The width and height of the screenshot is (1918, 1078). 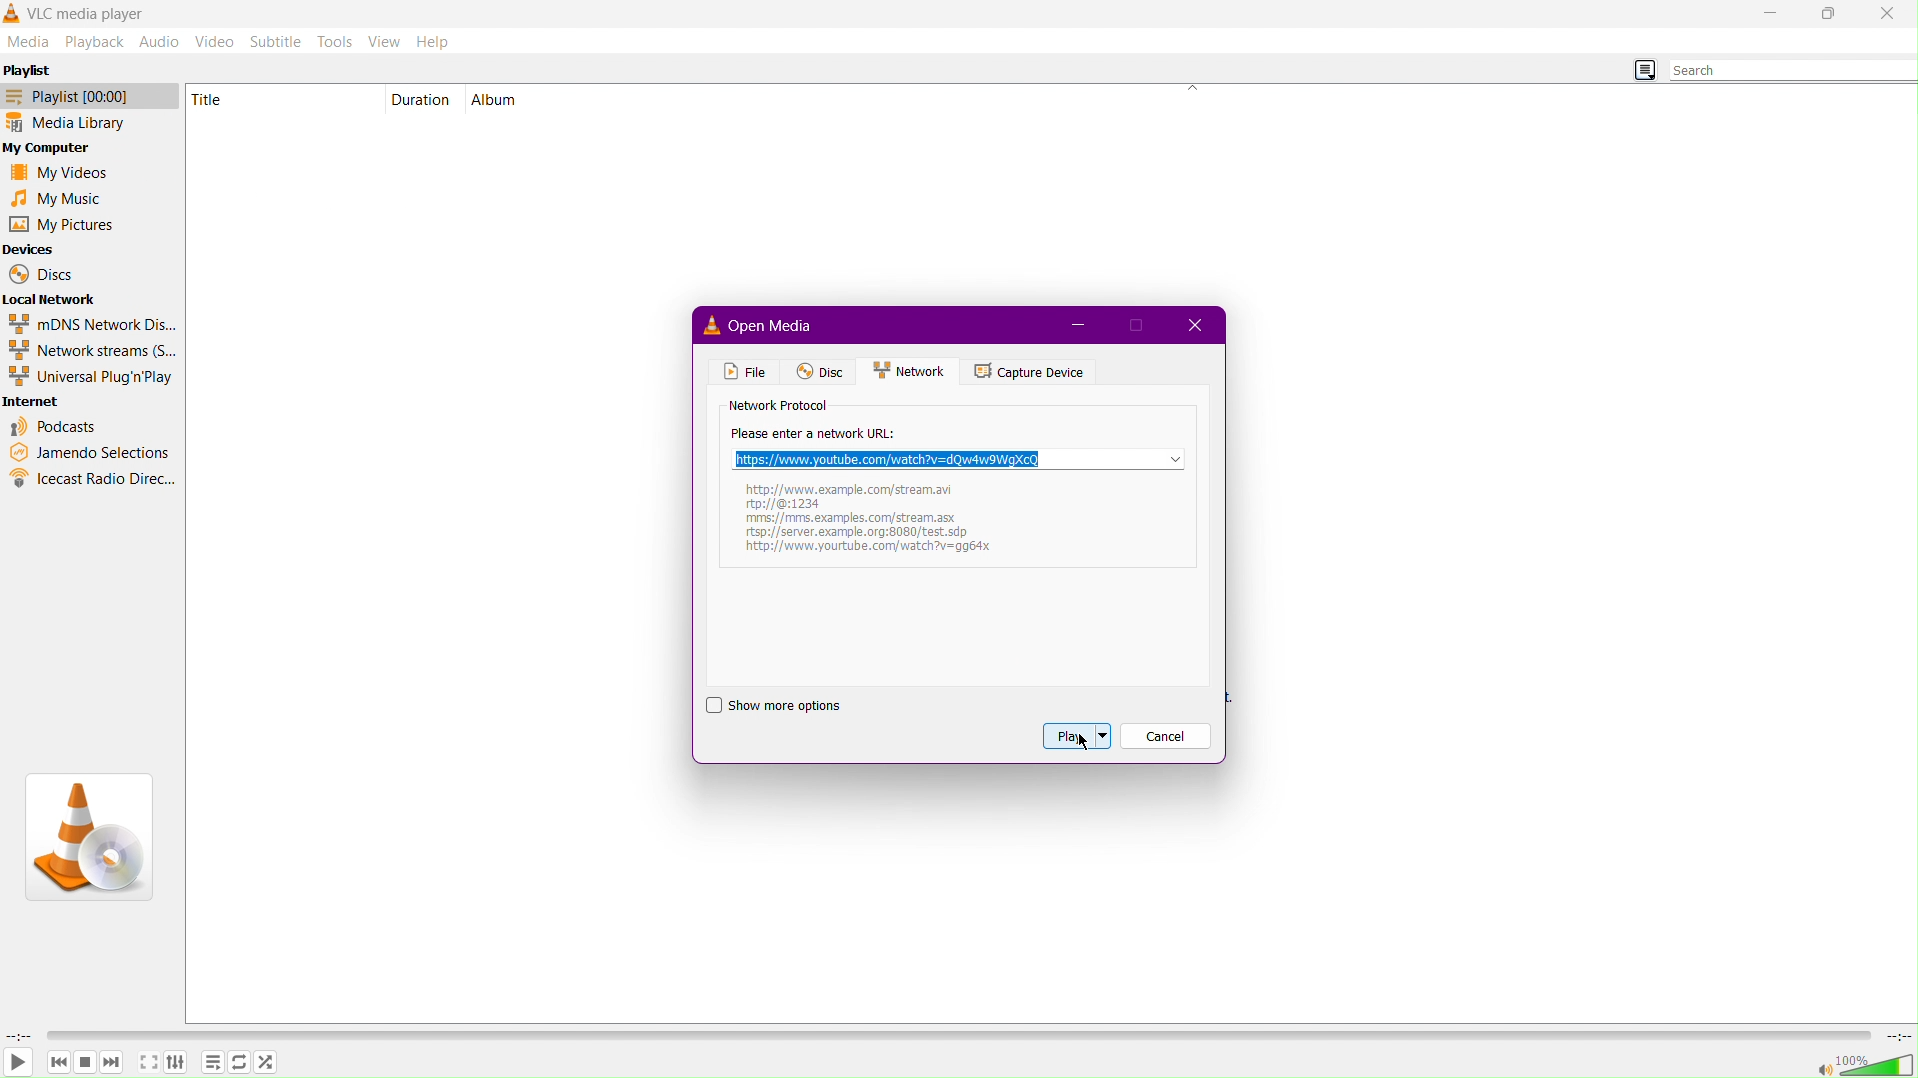 What do you see at coordinates (336, 41) in the screenshot?
I see `Tools` at bounding box center [336, 41].